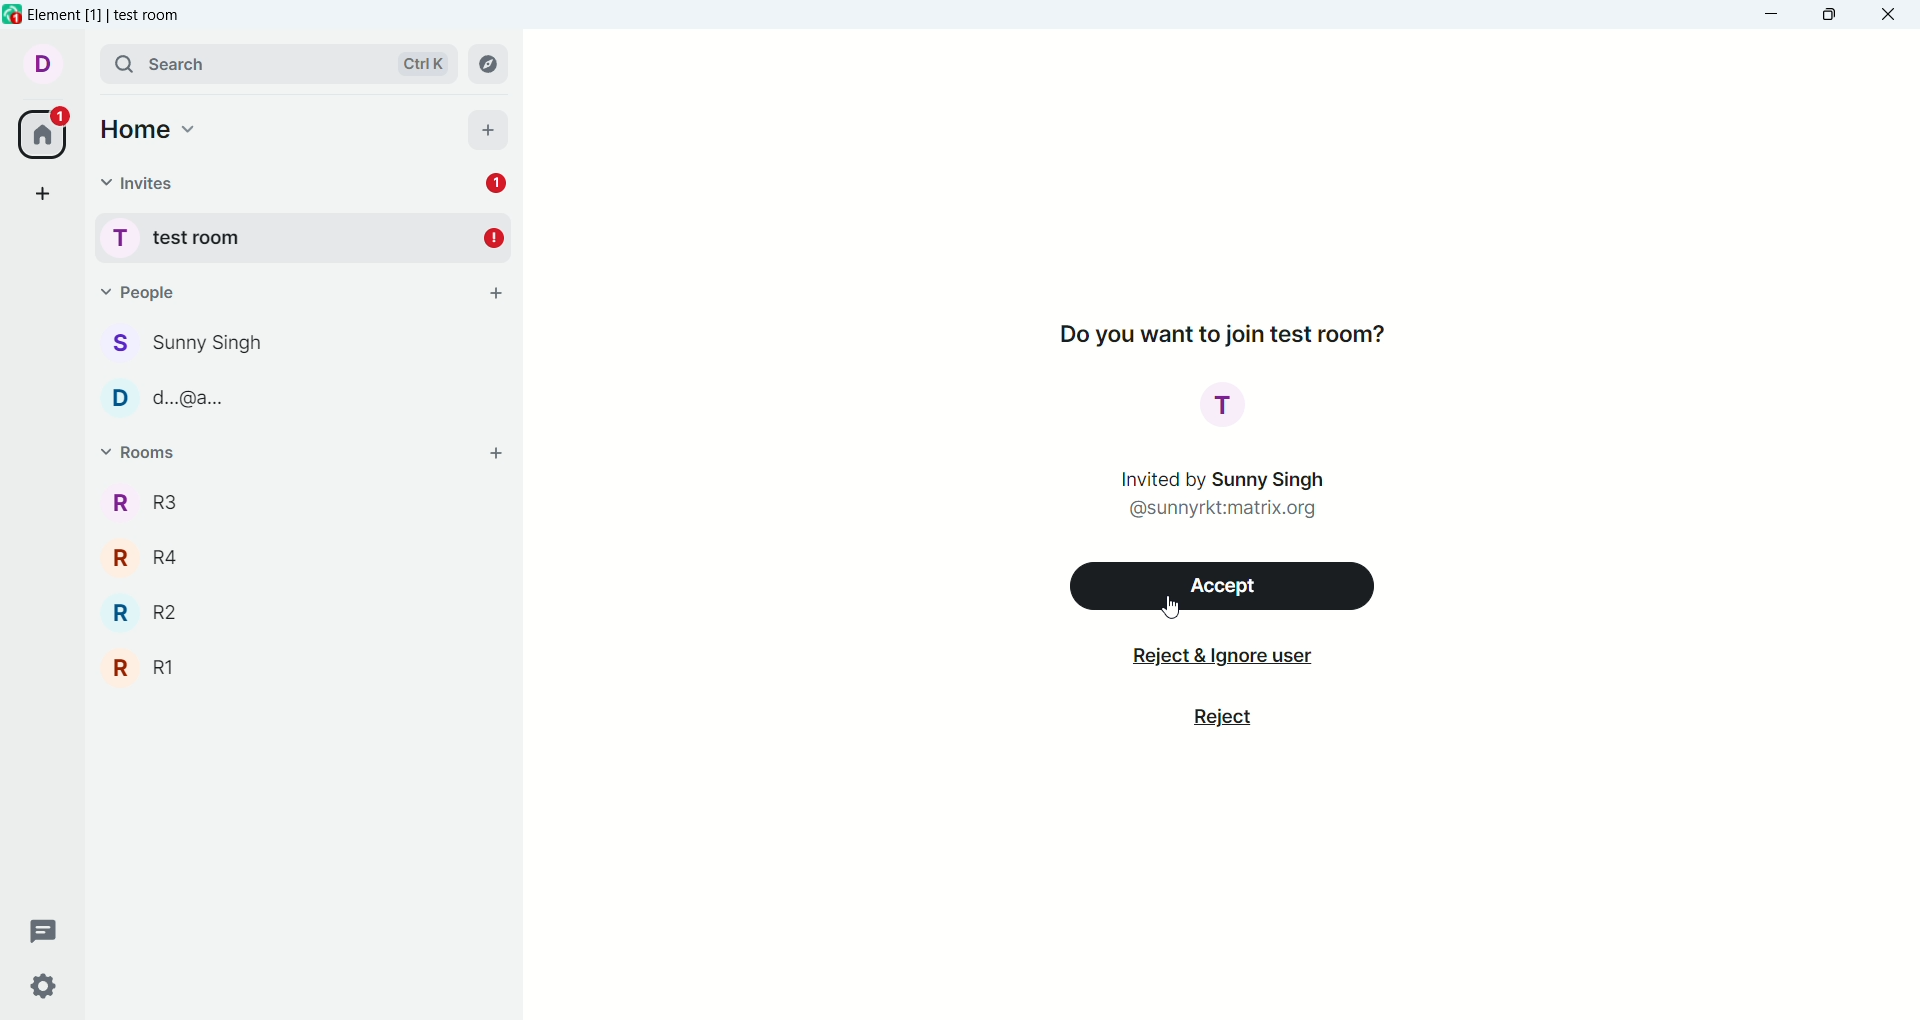 This screenshot has height=1020, width=1920. Describe the element at coordinates (1775, 15) in the screenshot. I see `minimize` at that location.